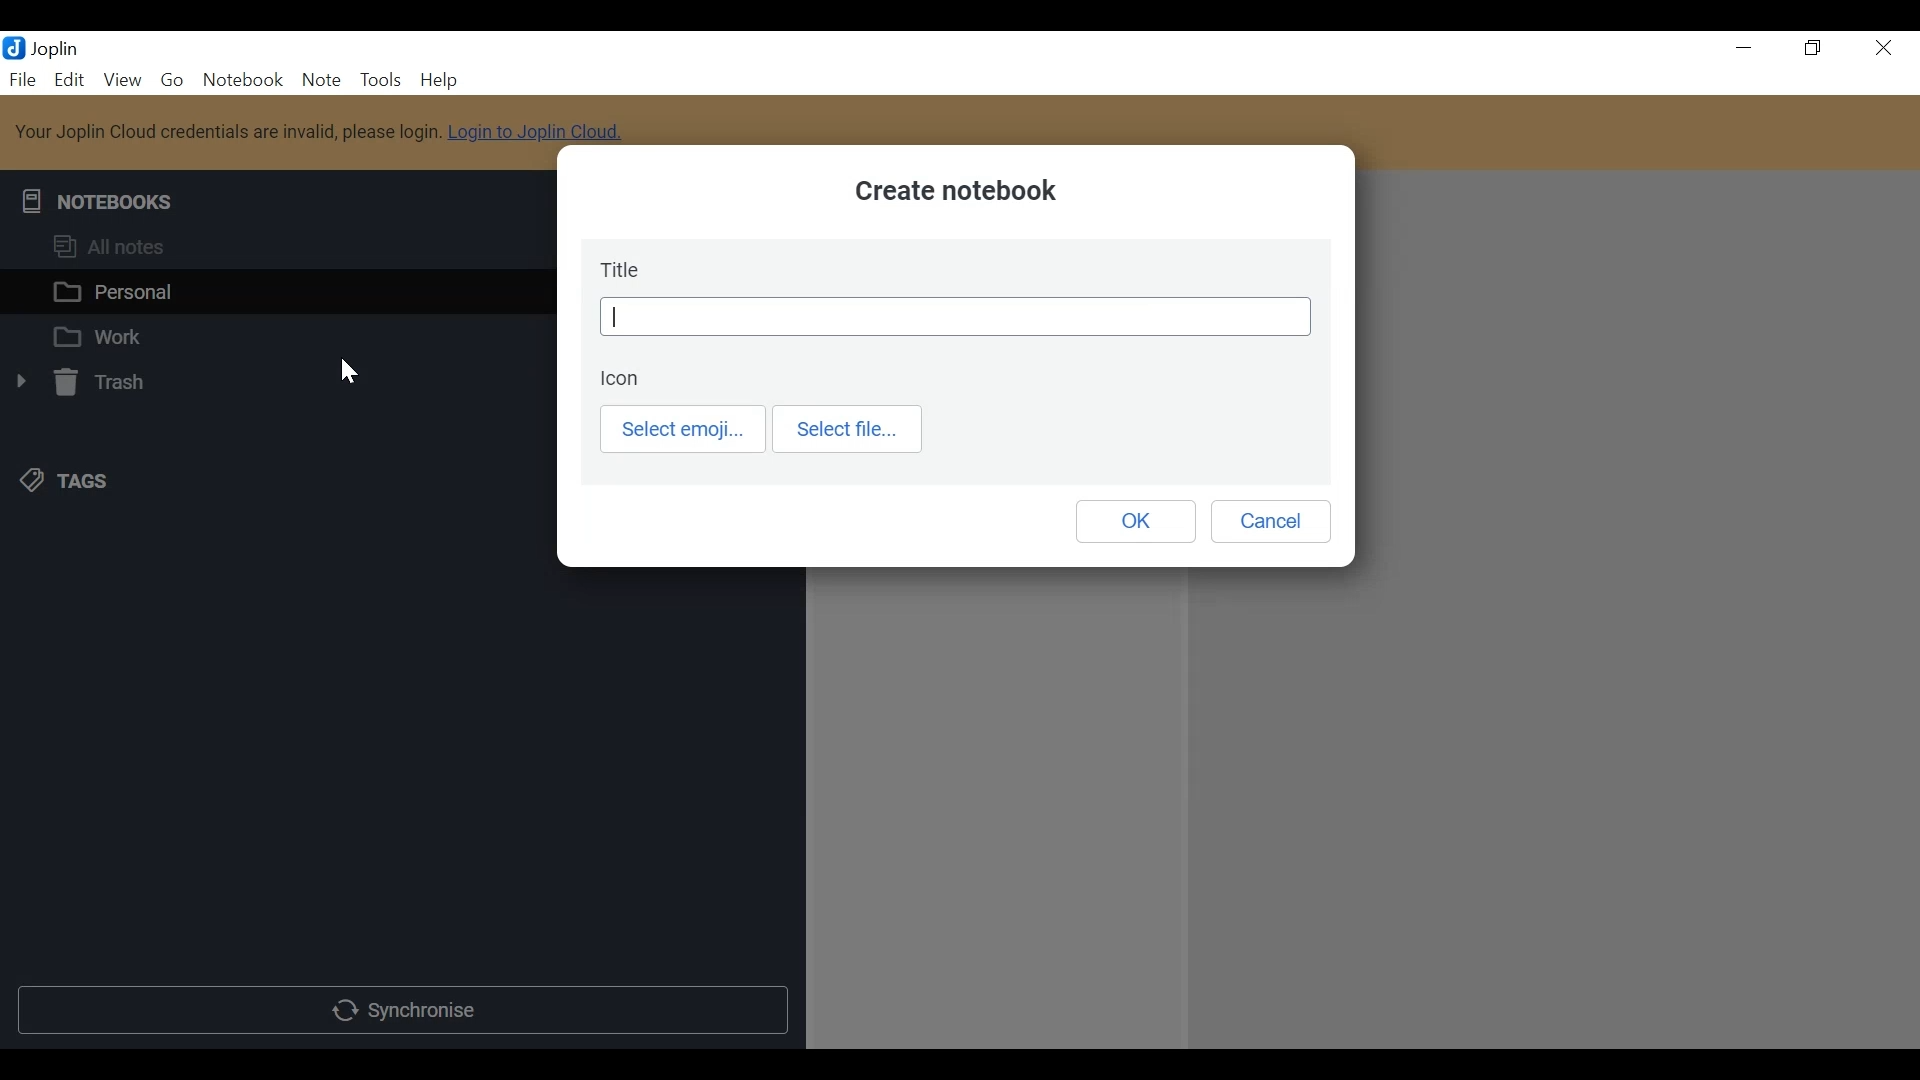  I want to click on Tags, so click(61, 481).